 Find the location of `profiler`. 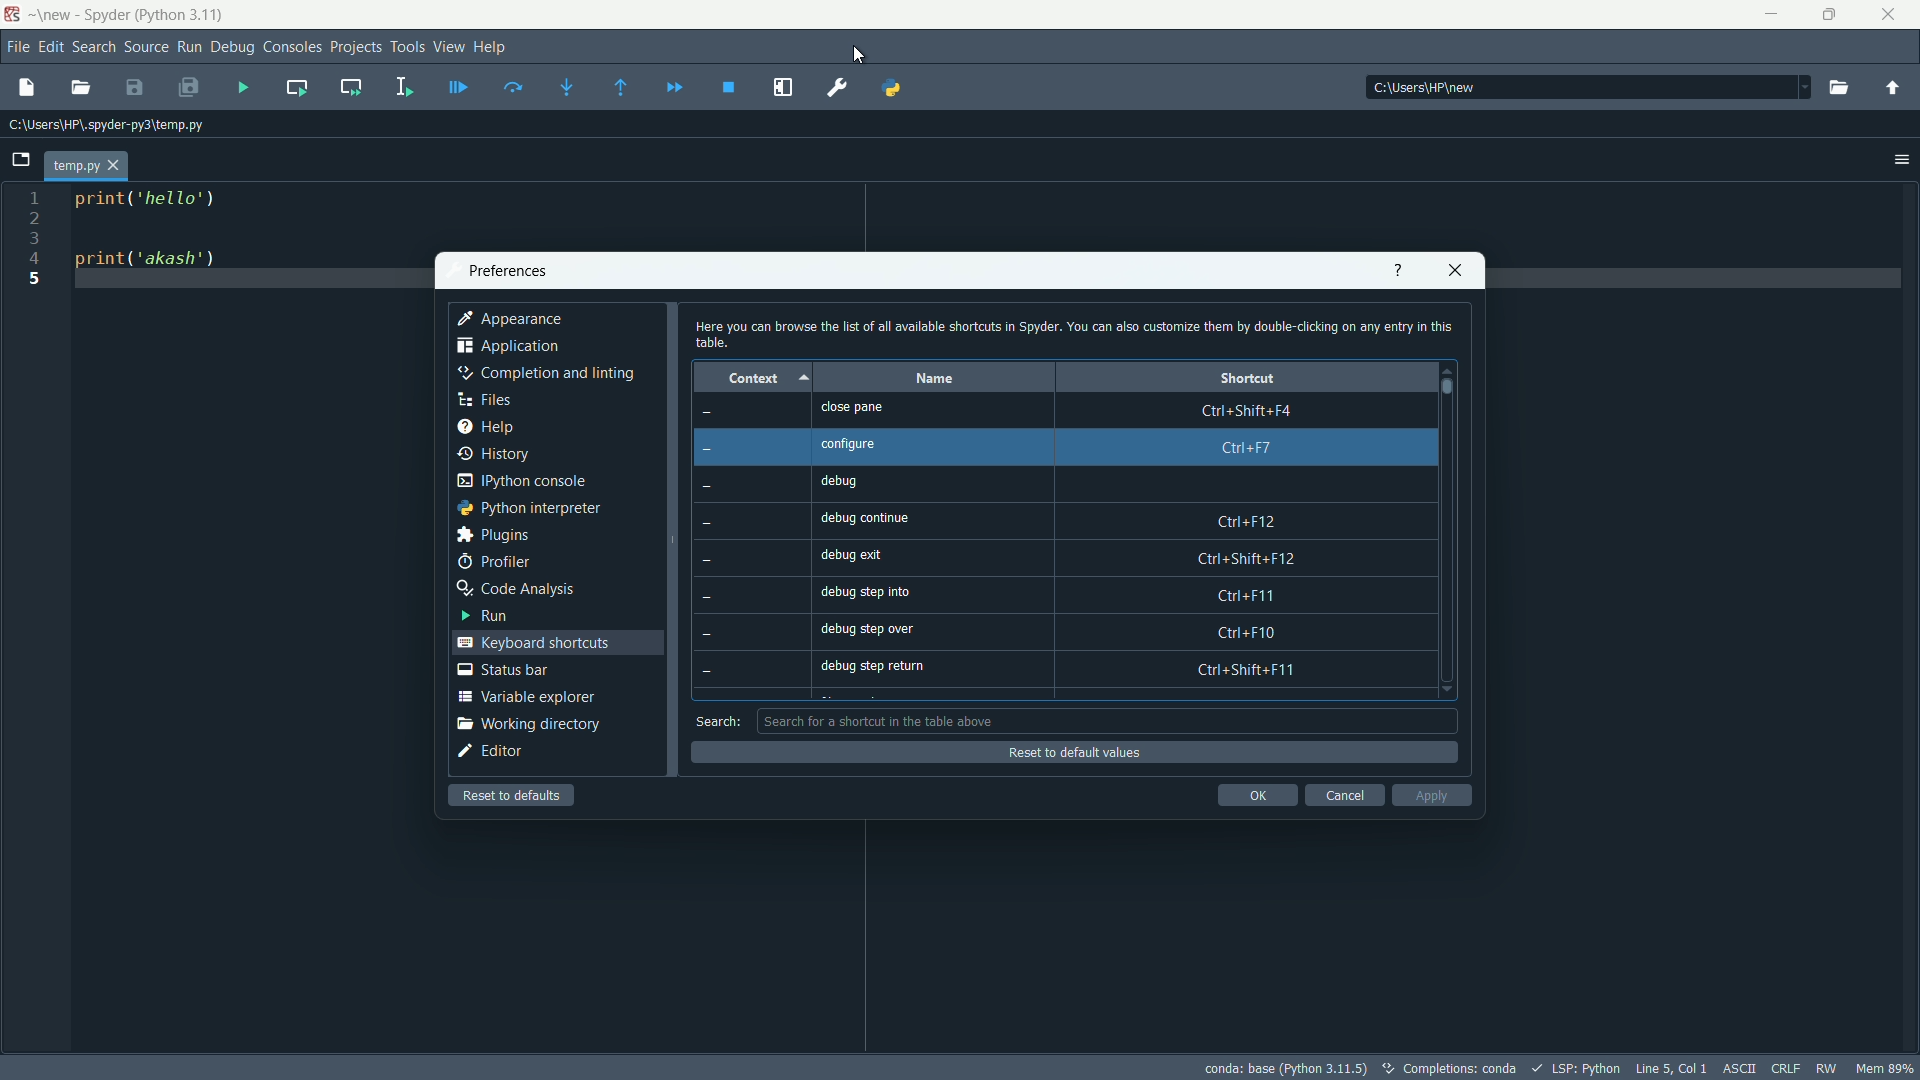

profiler is located at coordinates (493, 562).